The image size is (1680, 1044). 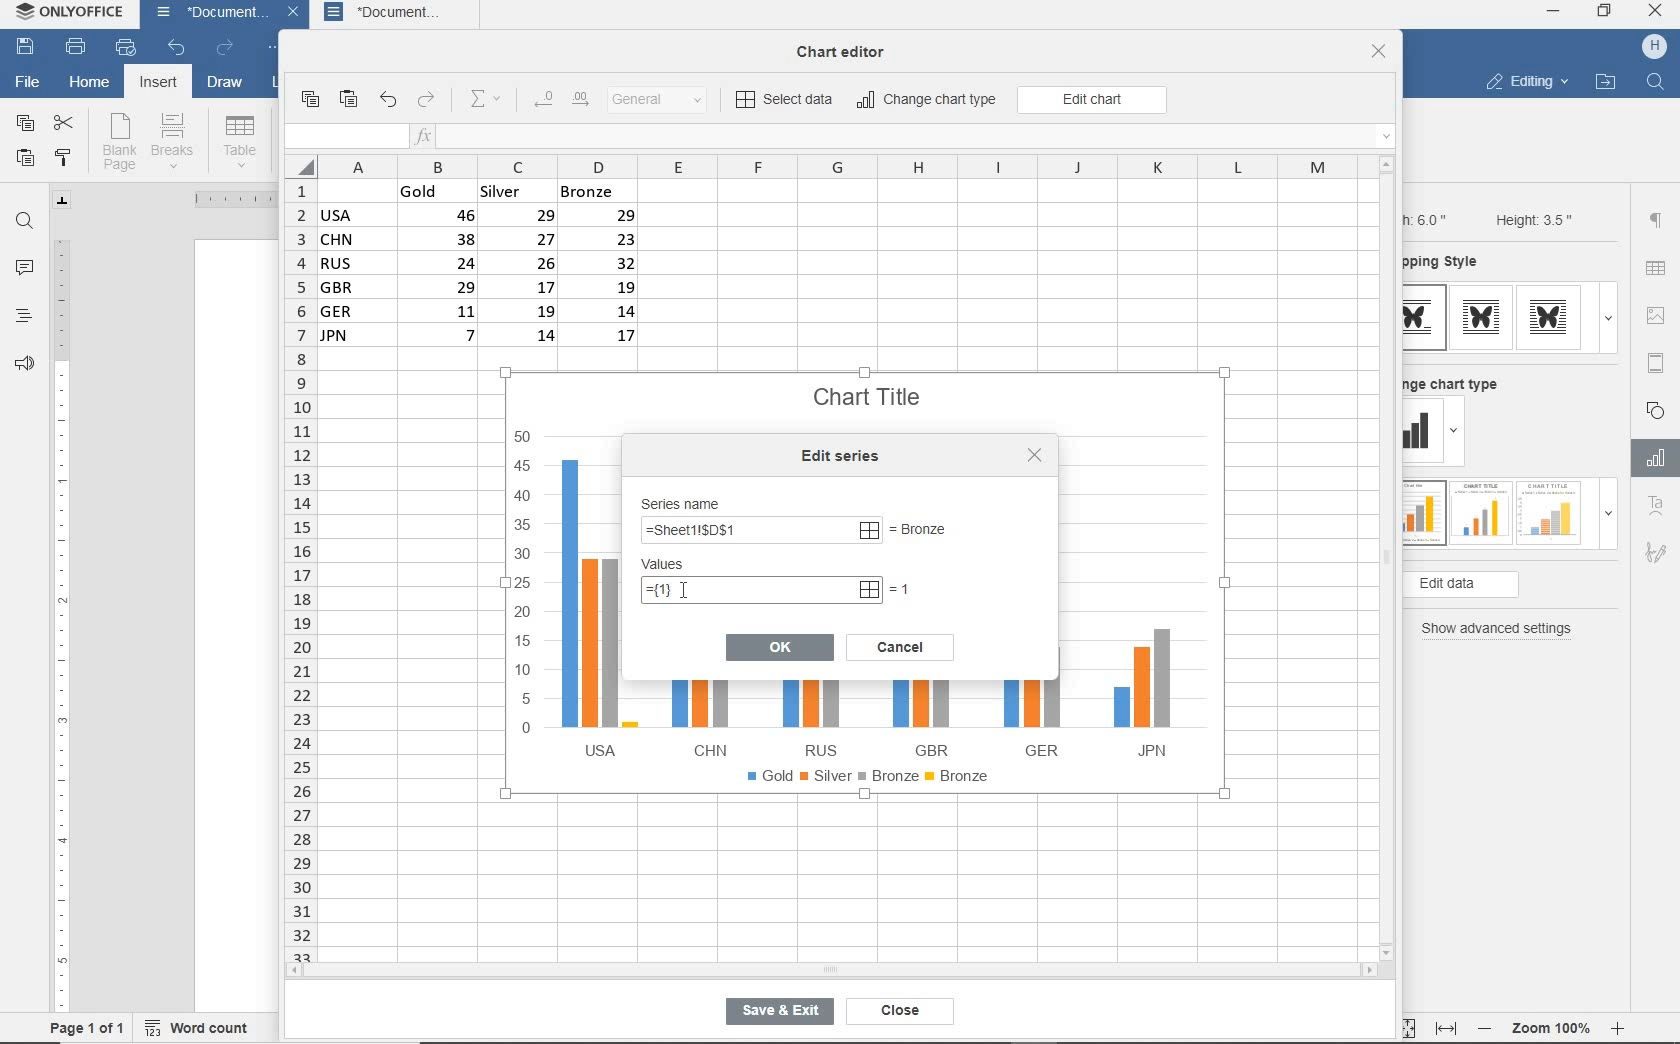 What do you see at coordinates (487, 269) in the screenshot?
I see `data` at bounding box center [487, 269].